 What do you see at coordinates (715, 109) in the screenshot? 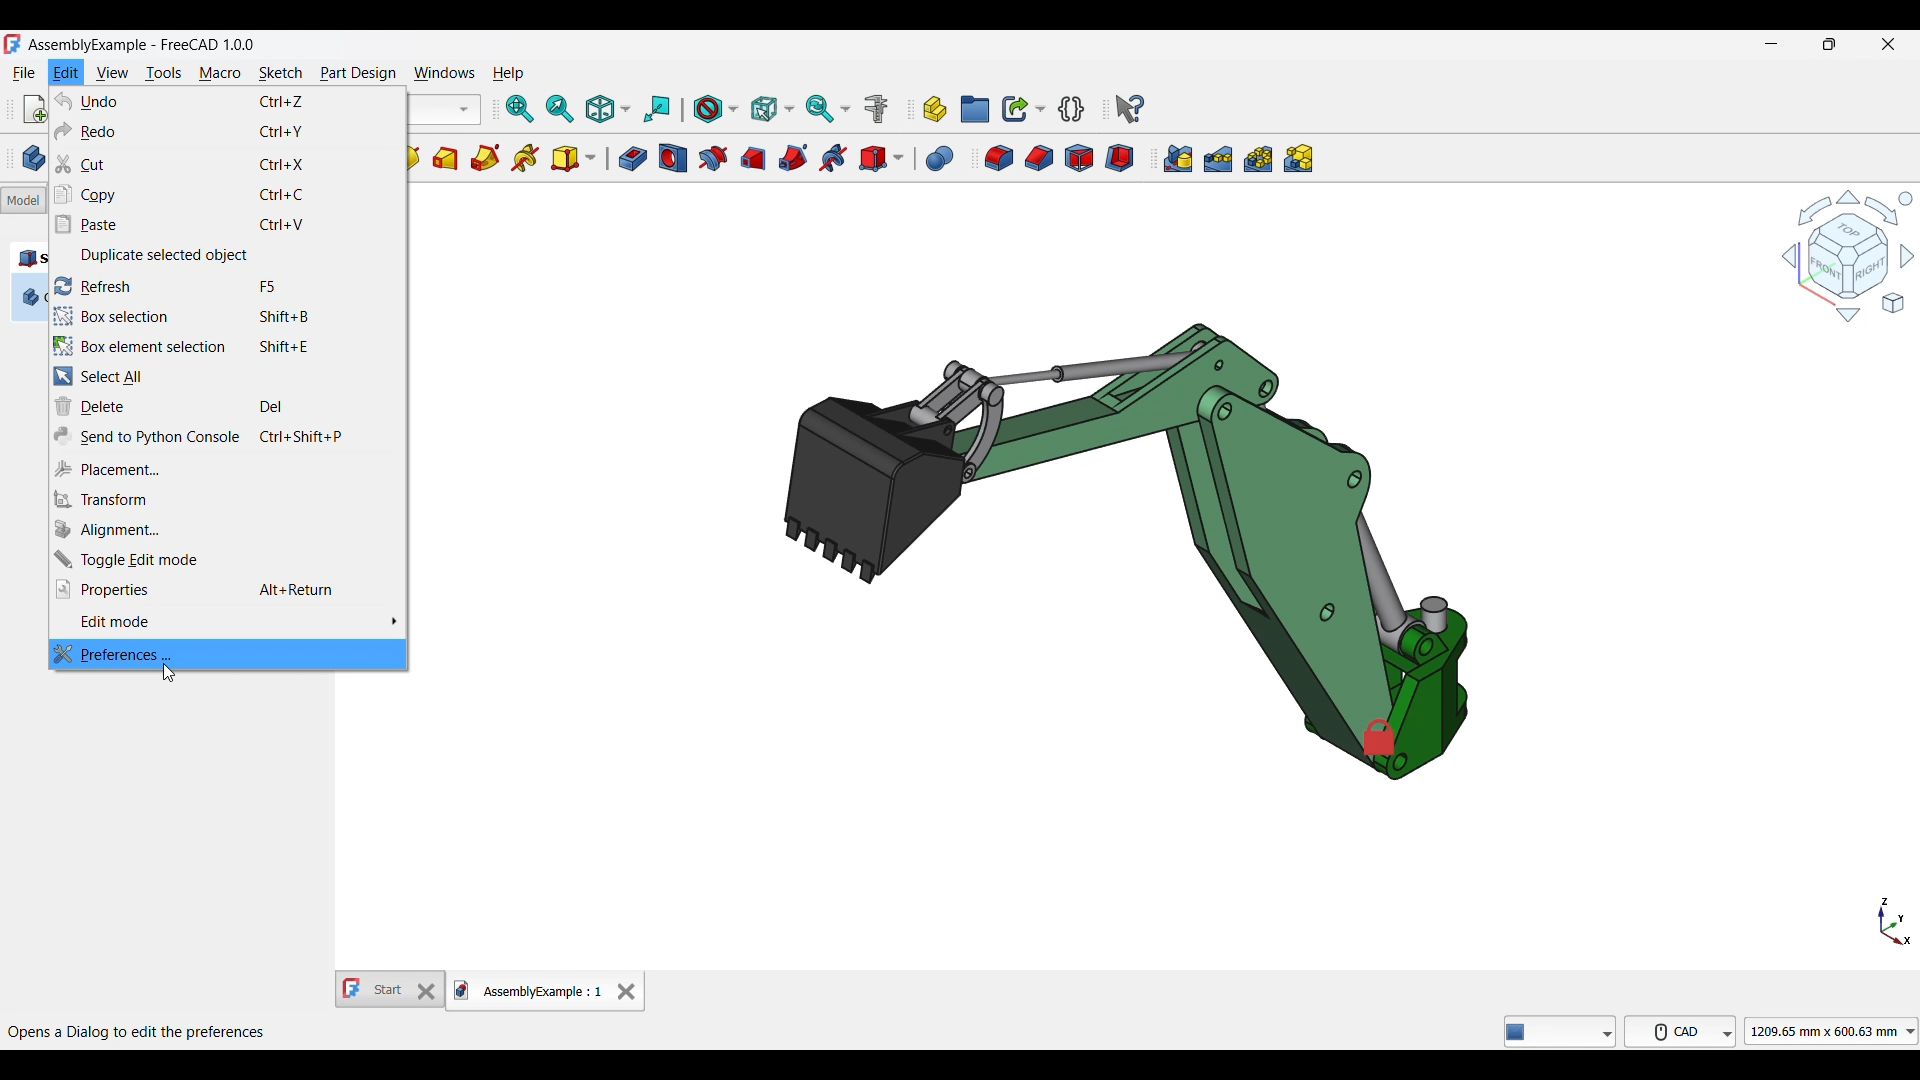
I see `Draw style options` at bounding box center [715, 109].